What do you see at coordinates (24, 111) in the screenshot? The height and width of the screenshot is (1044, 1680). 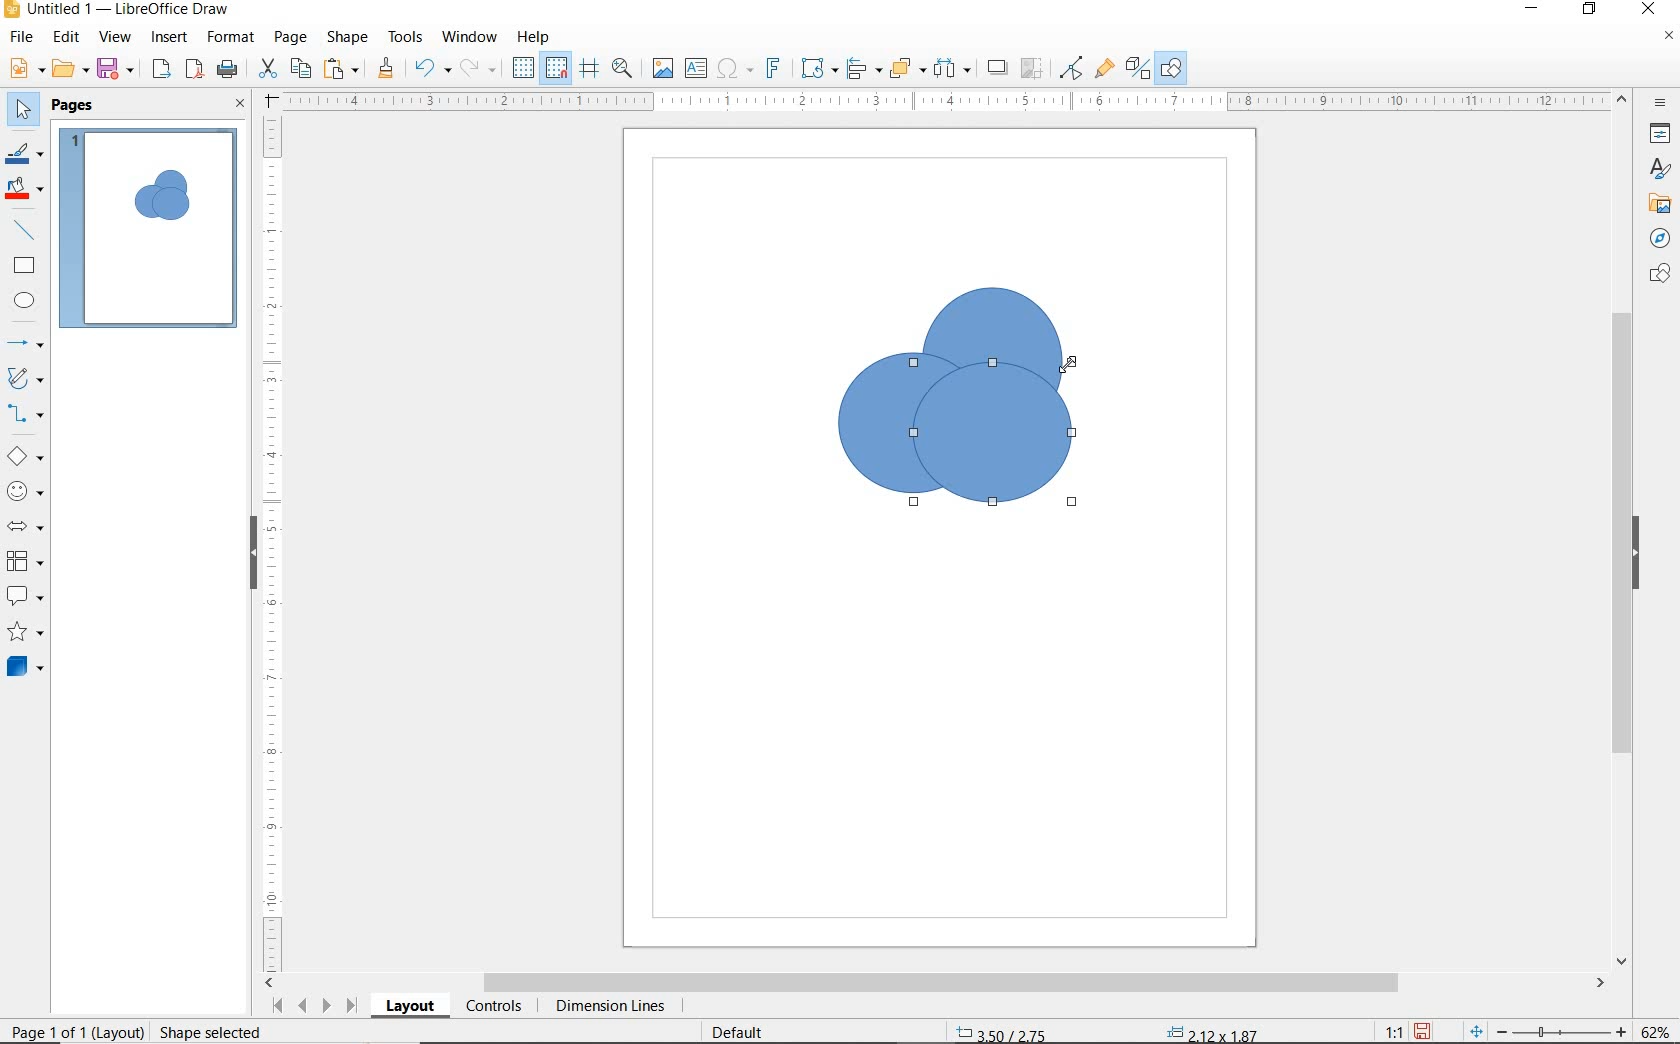 I see `SELECT` at bounding box center [24, 111].